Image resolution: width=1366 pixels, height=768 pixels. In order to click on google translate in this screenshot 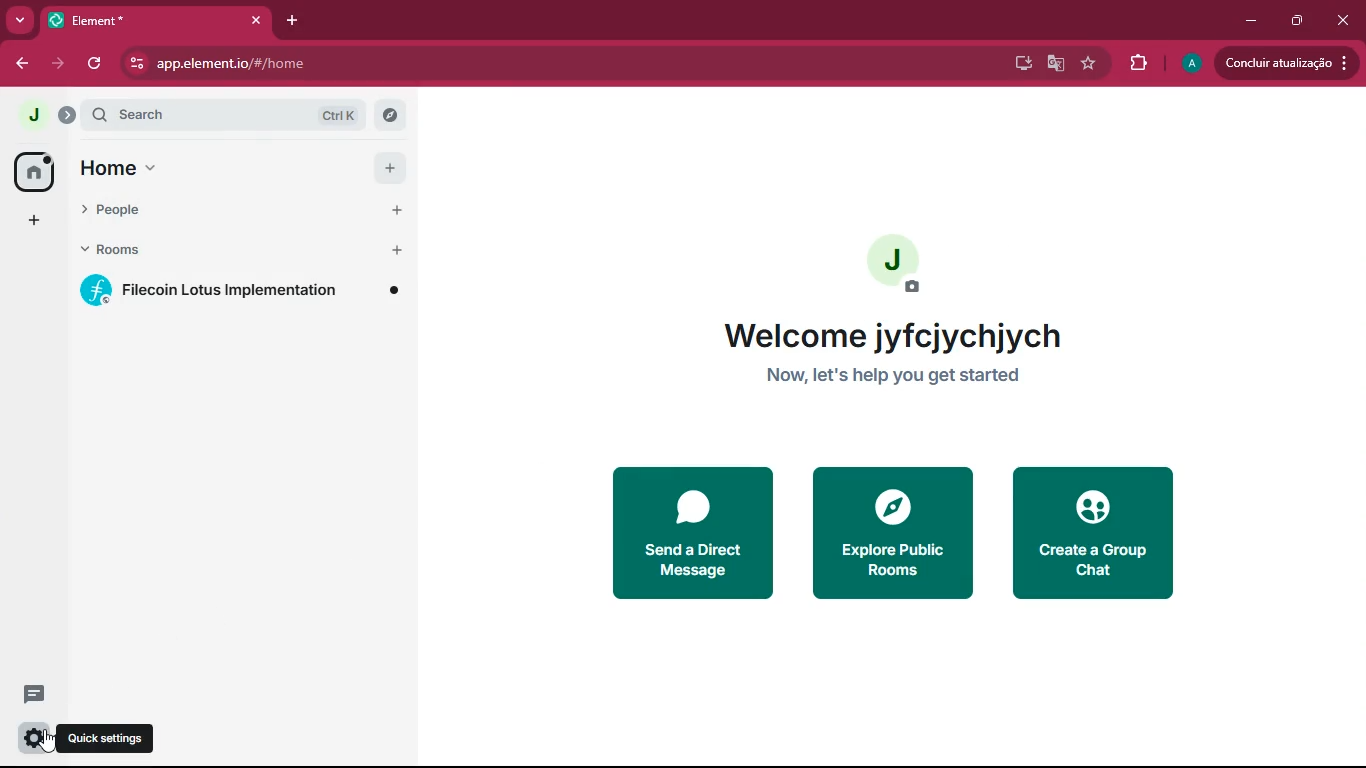, I will do `click(1055, 64)`.